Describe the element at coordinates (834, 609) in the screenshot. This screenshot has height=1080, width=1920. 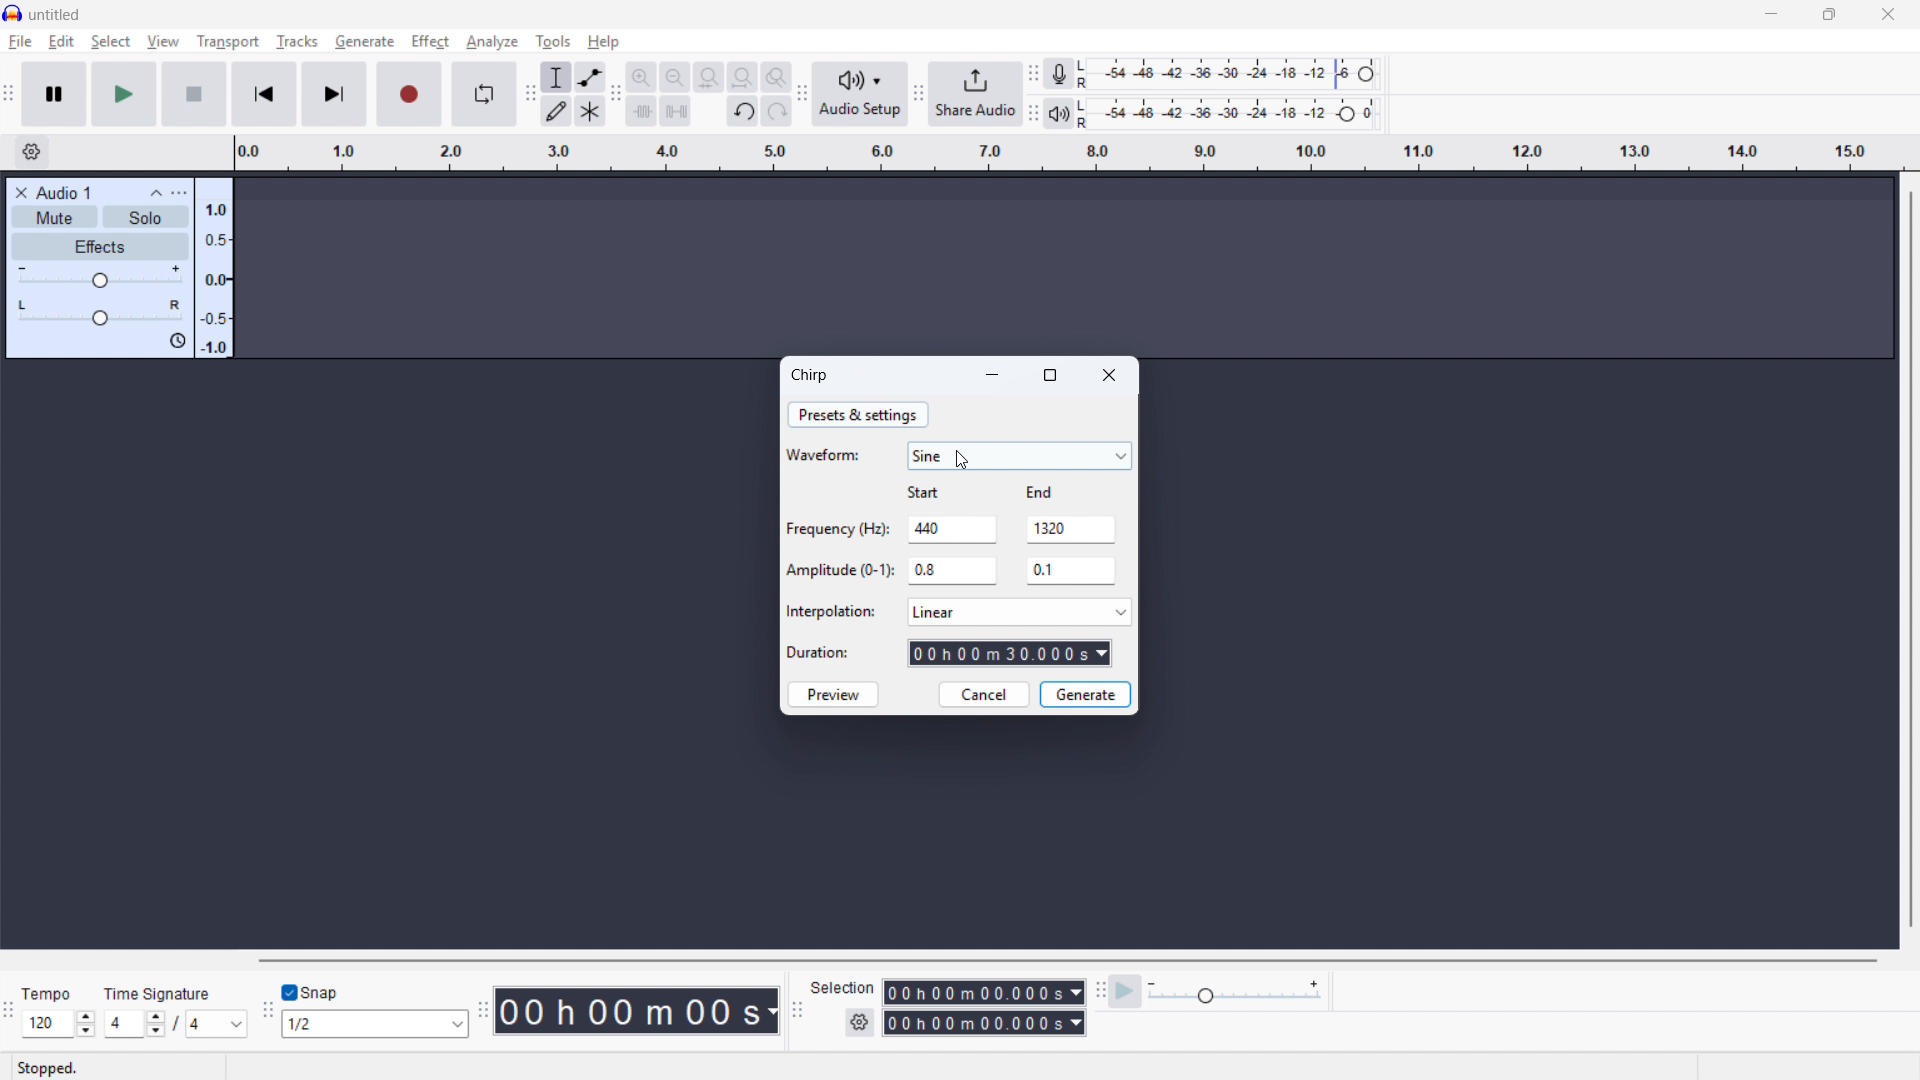
I see `Interpolation` at that location.